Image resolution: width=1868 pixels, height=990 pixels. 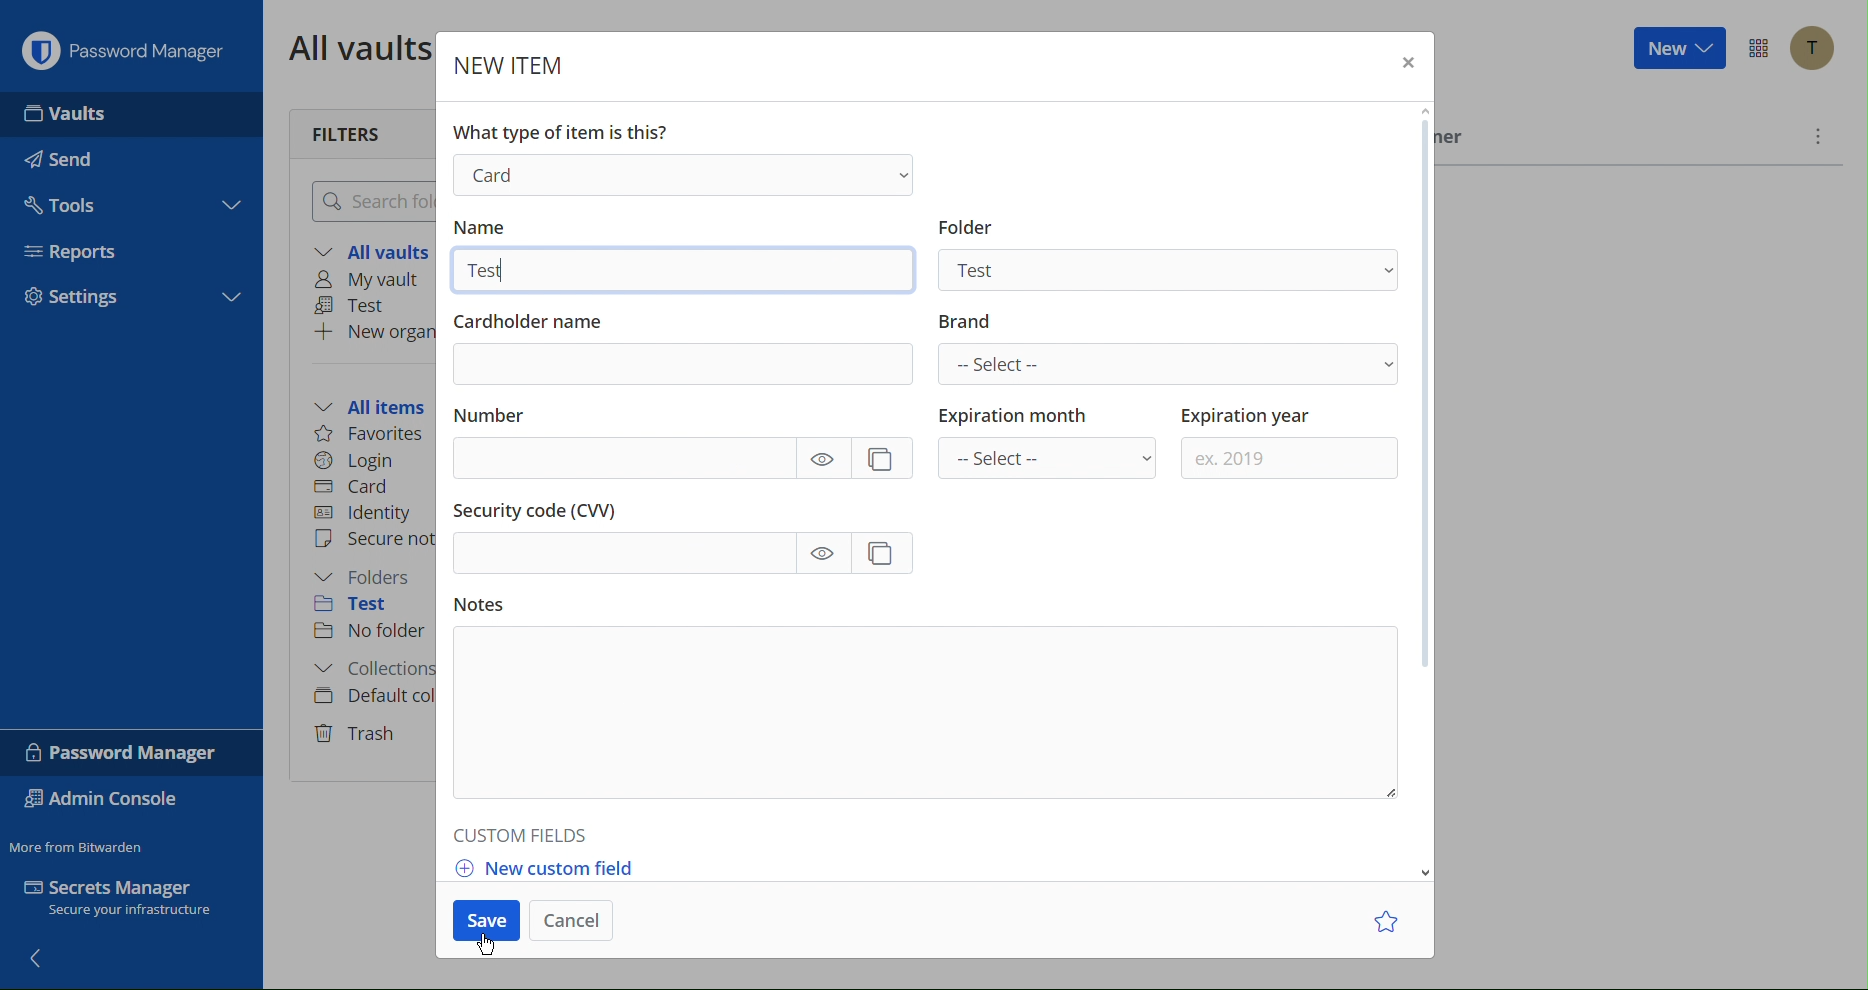 What do you see at coordinates (683, 349) in the screenshot?
I see `Cardholder name` at bounding box center [683, 349].